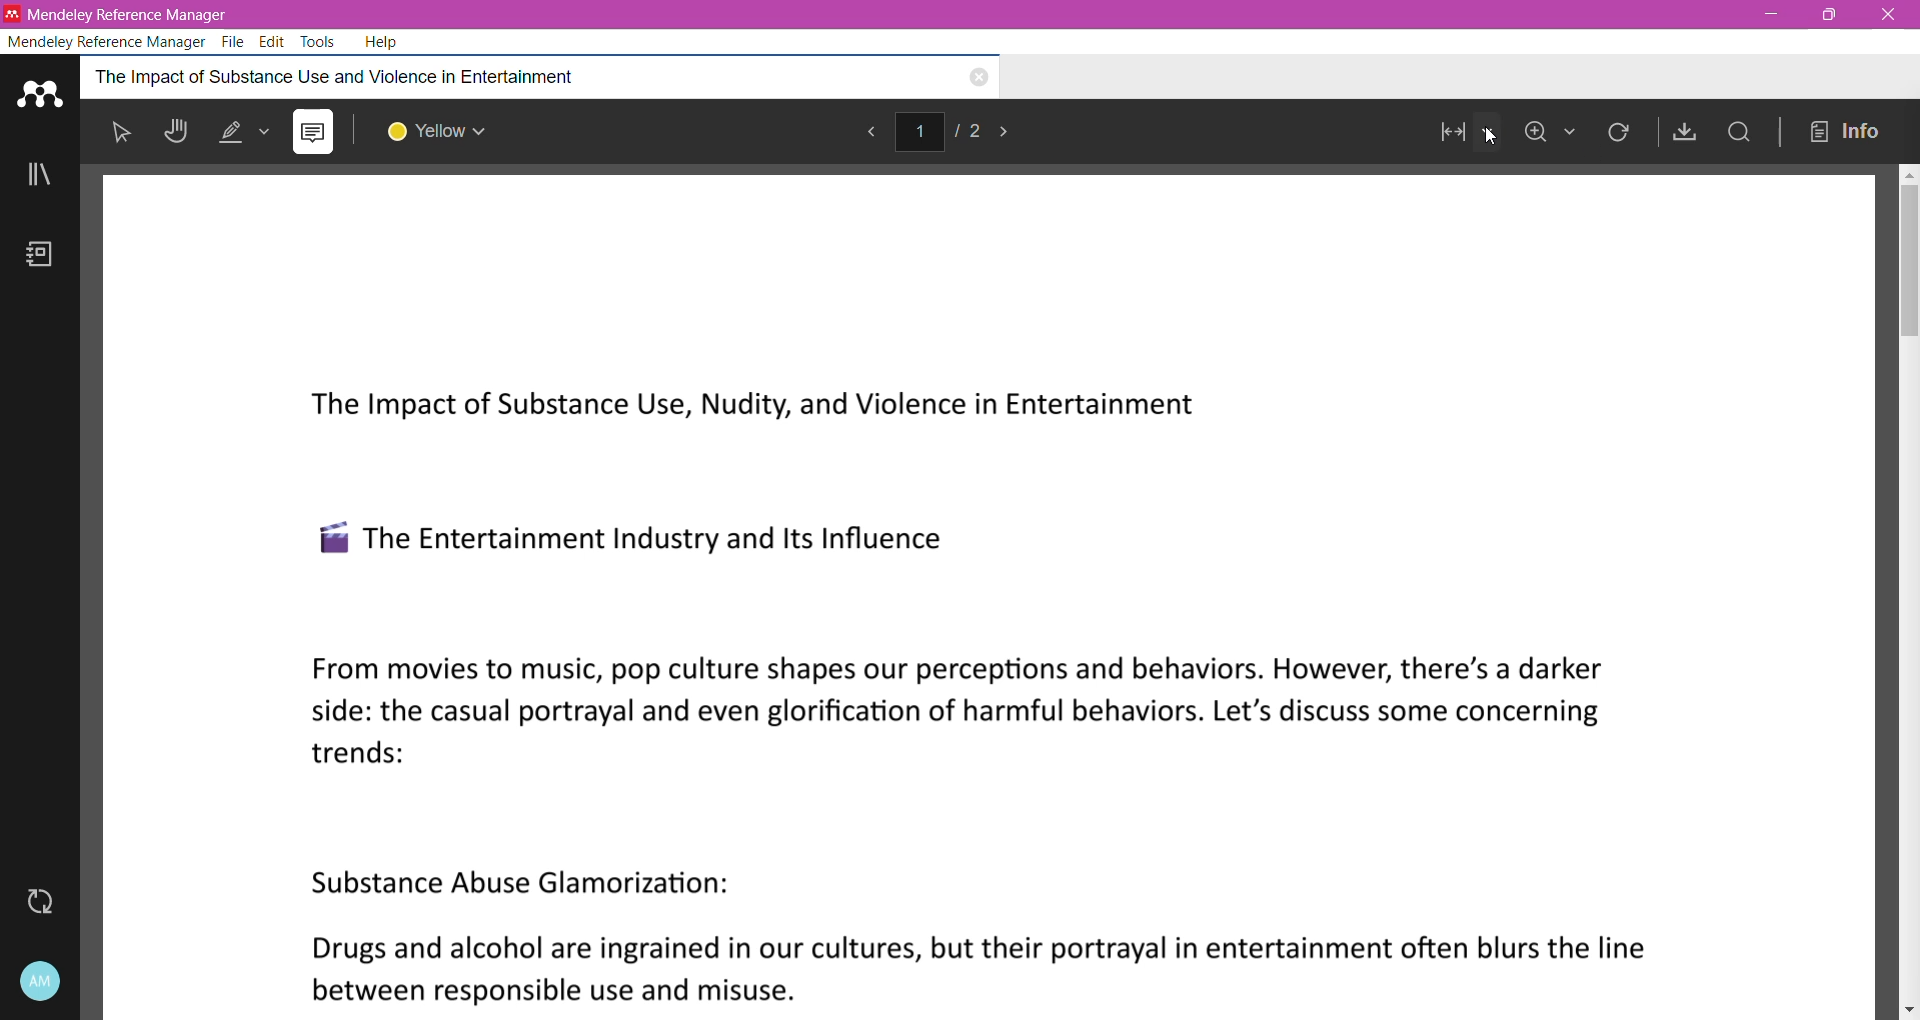 The height and width of the screenshot is (1020, 1920). I want to click on Pointer Mode, so click(126, 136).